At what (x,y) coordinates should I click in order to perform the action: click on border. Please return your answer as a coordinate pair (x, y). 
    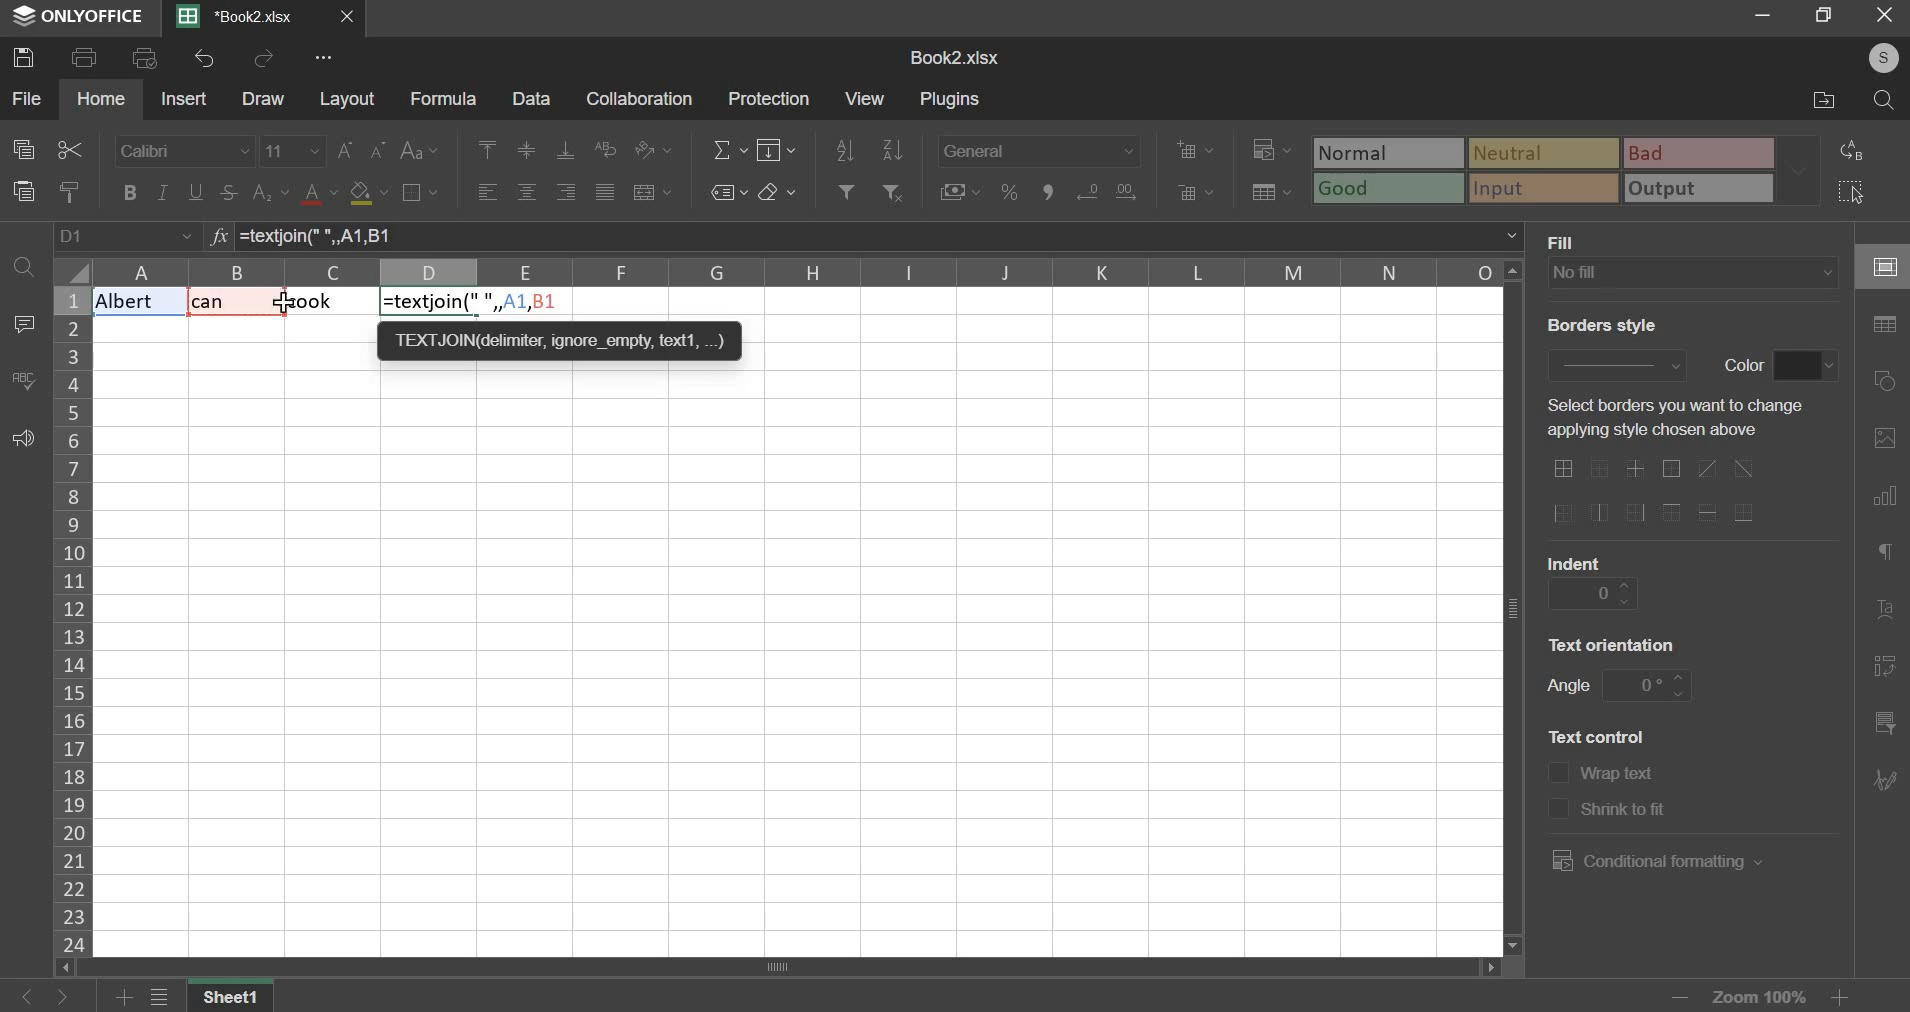
    Looking at the image, I should click on (419, 191).